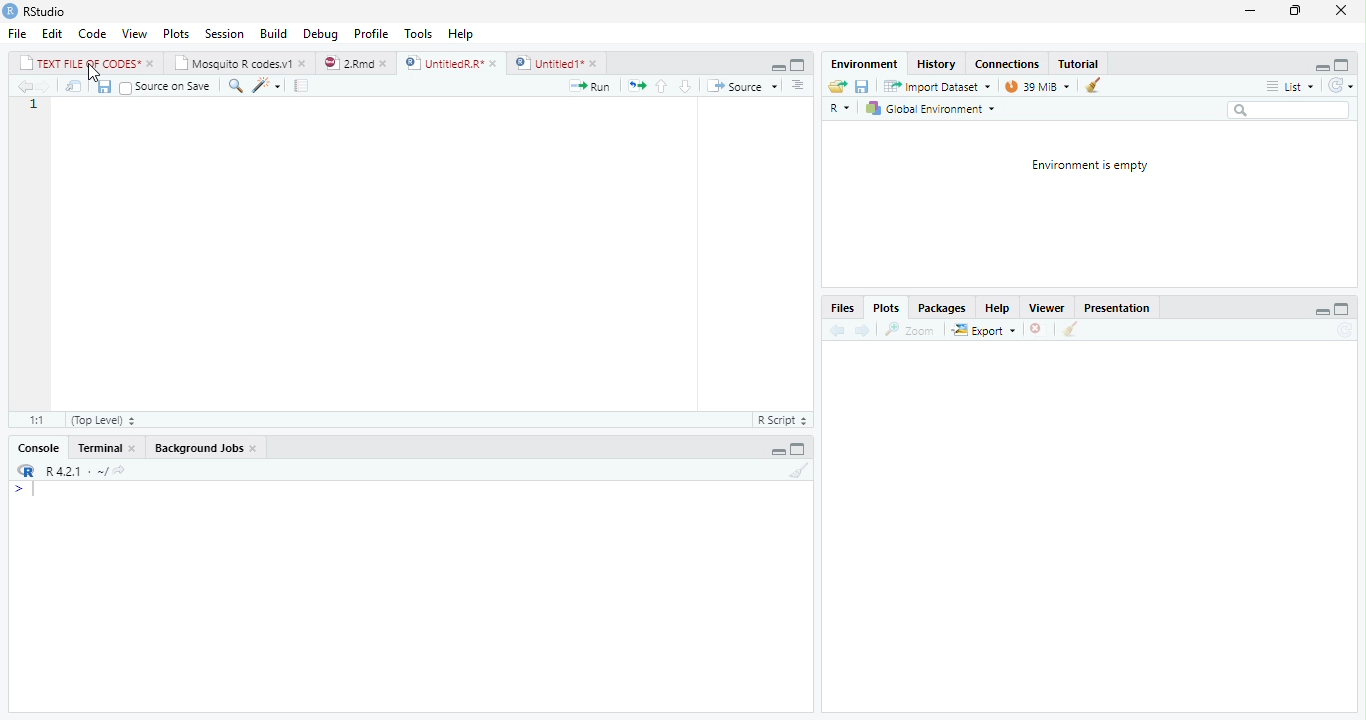  I want to click on Search, so click(1288, 110).